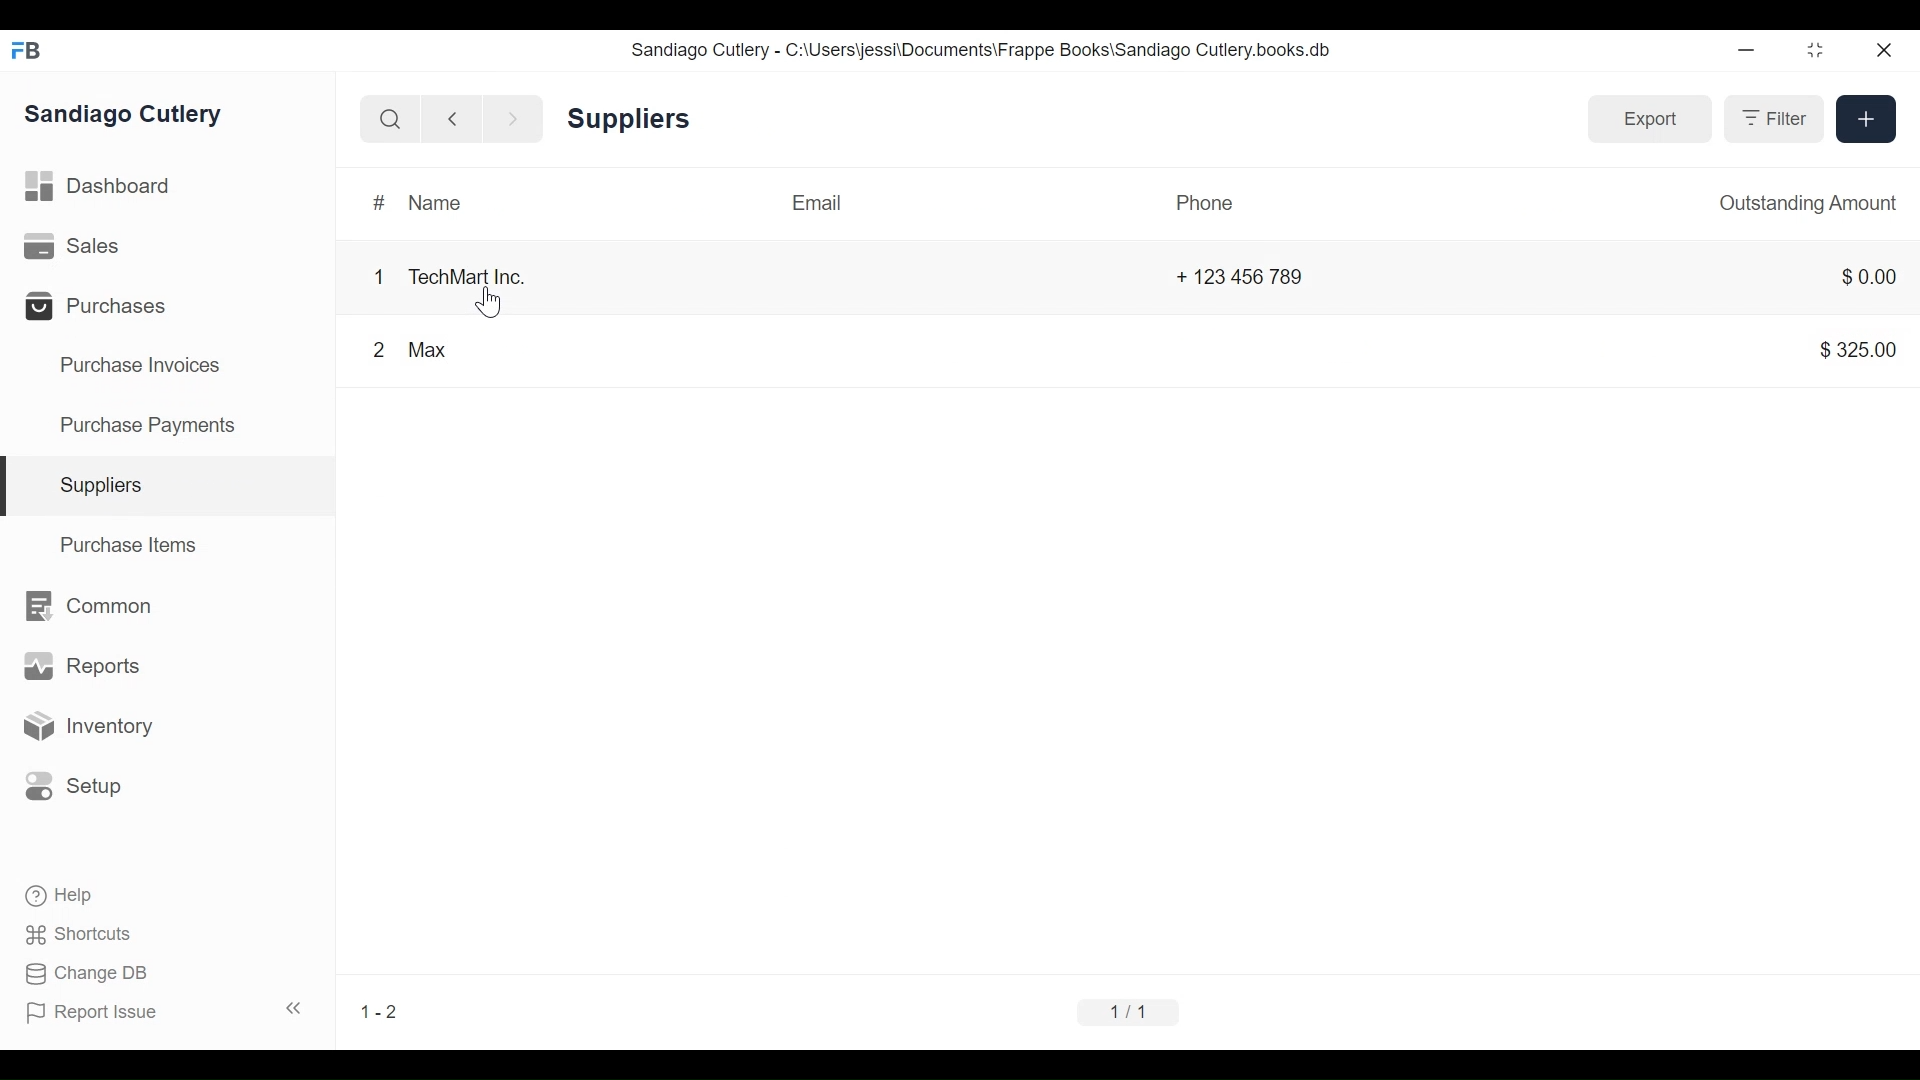 This screenshot has height=1080, width=1920. Describe the element at coordinates (371, 201) in the screenshot. I see `#` at that location.